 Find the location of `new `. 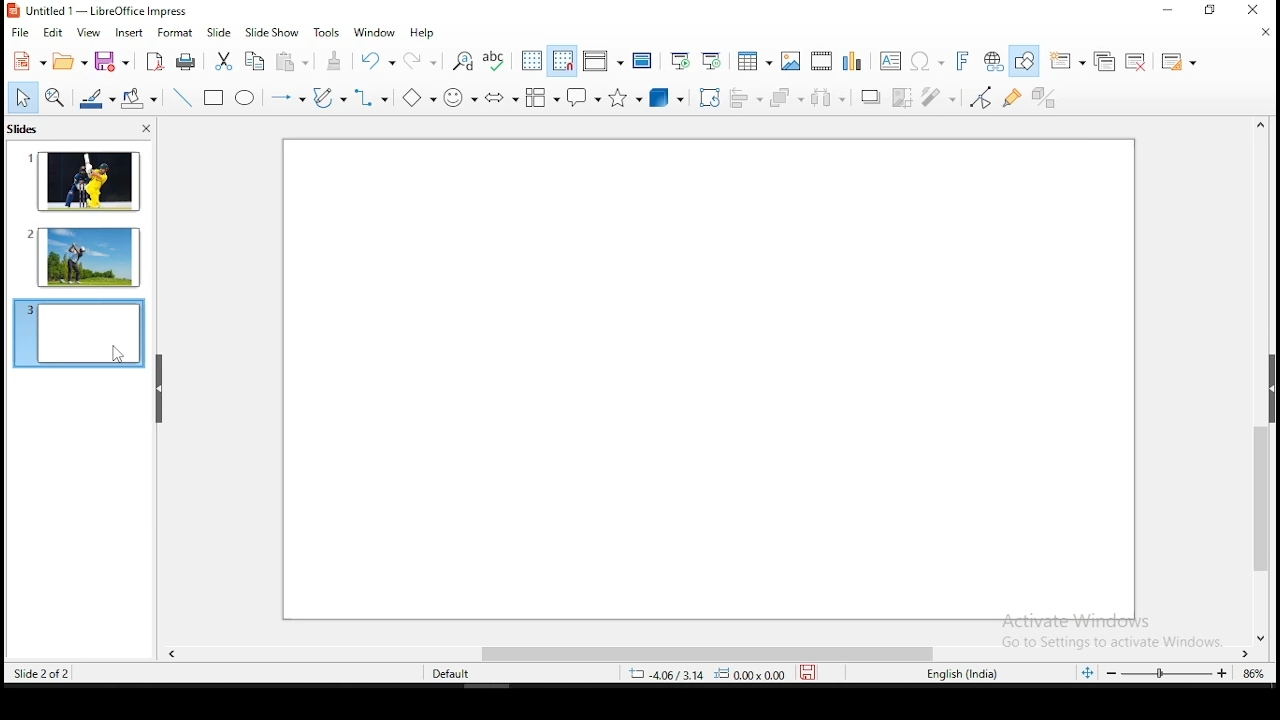

new  is located at coordinates (30, 60).